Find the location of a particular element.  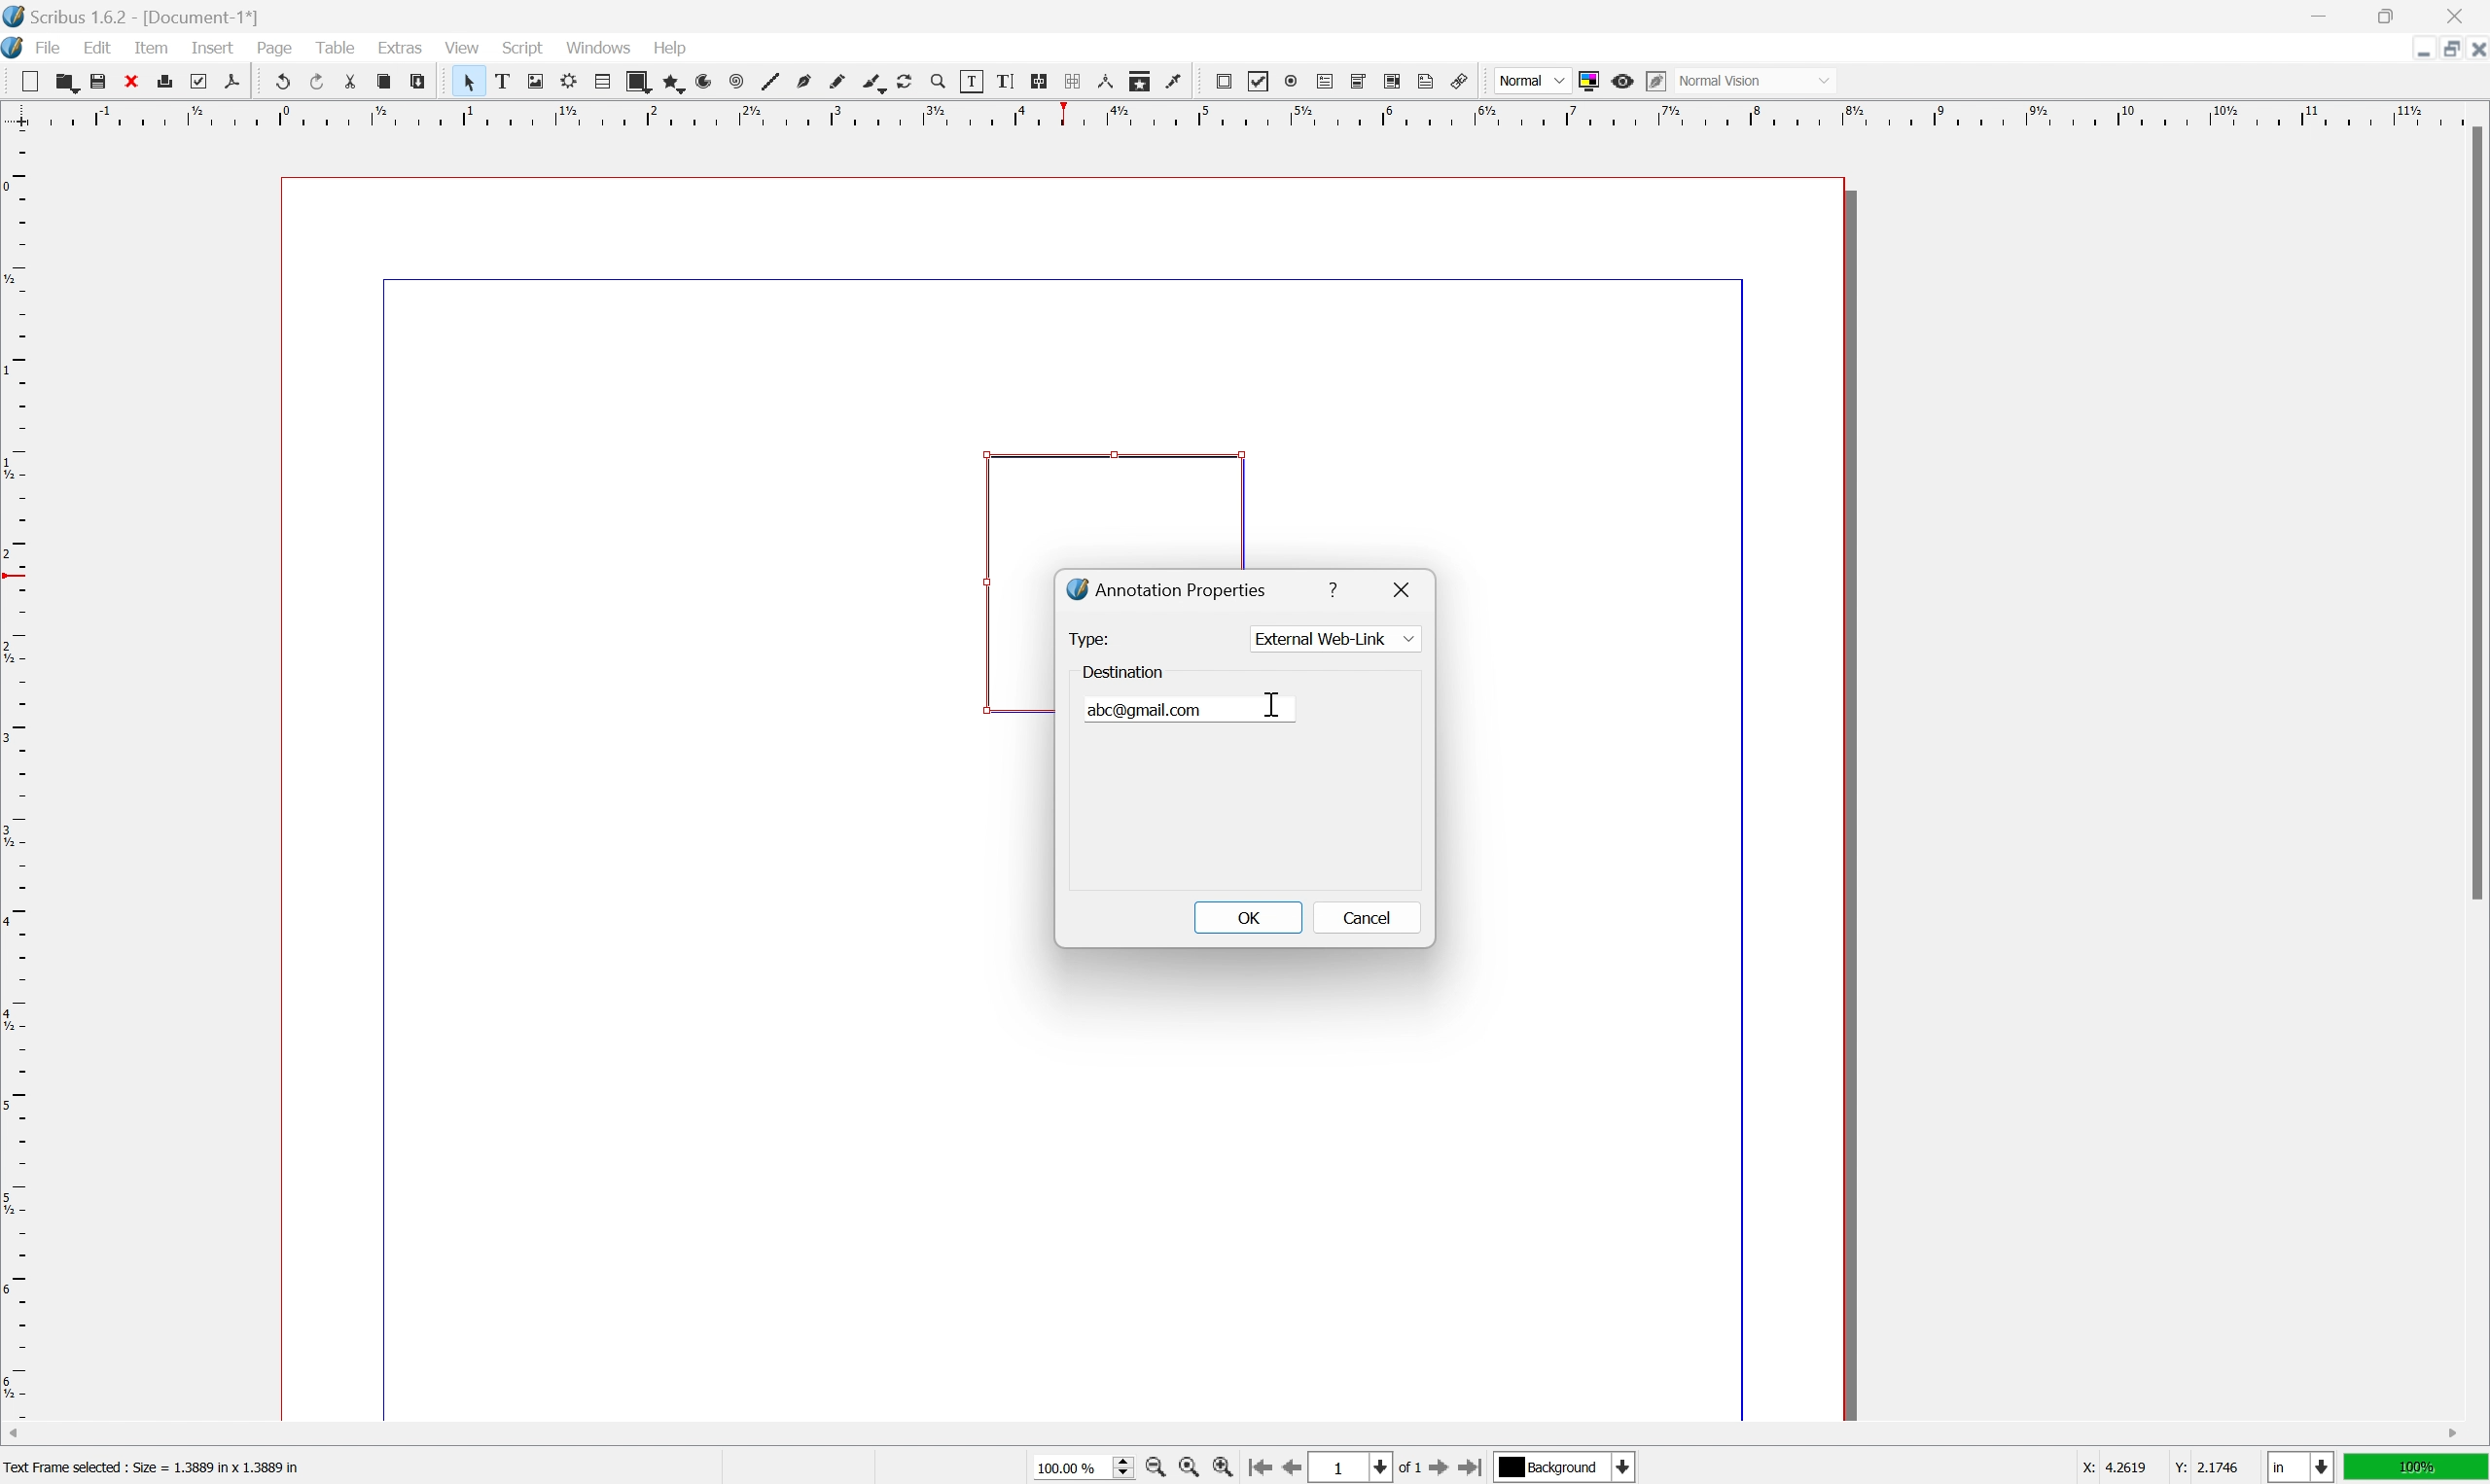

render frame is located at coordinates (570, 81).